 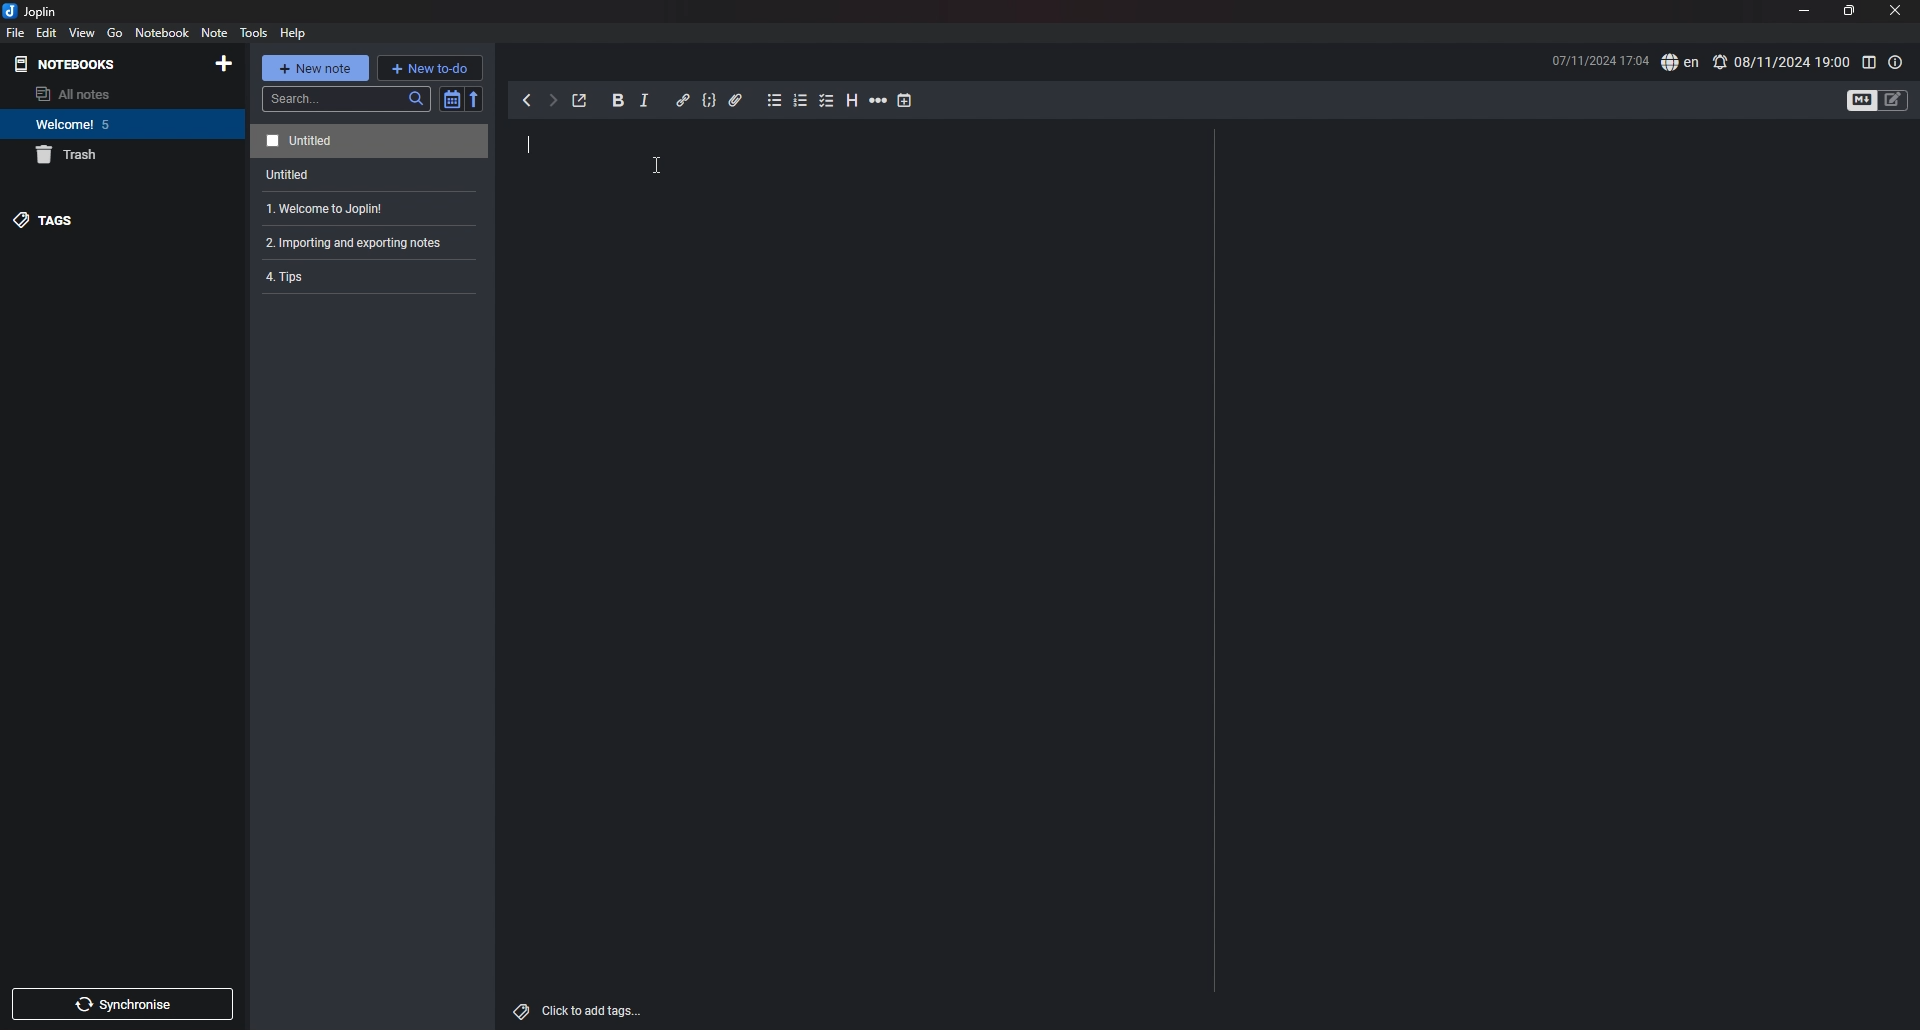 What do you see at coordinates (1588, 59) in the screenshot?
I see `date and time` at bounding box center [1588, 59].